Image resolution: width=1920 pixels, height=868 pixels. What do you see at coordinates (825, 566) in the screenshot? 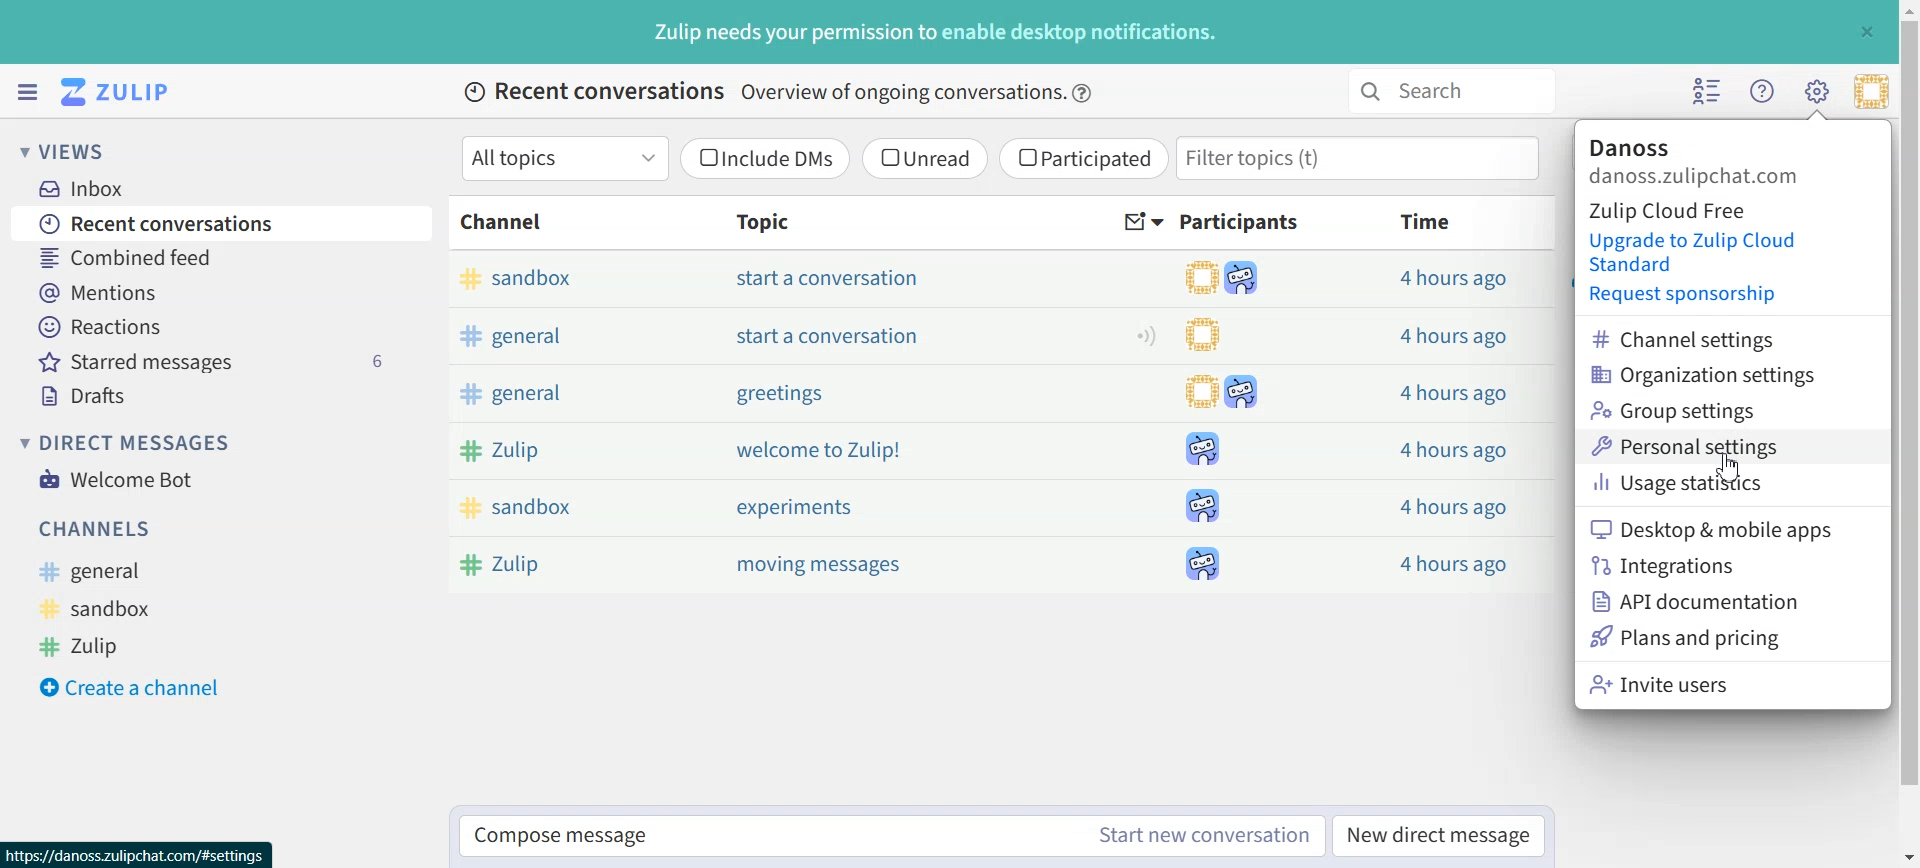
I see `Moving messages` at bounding box center [825, 566].